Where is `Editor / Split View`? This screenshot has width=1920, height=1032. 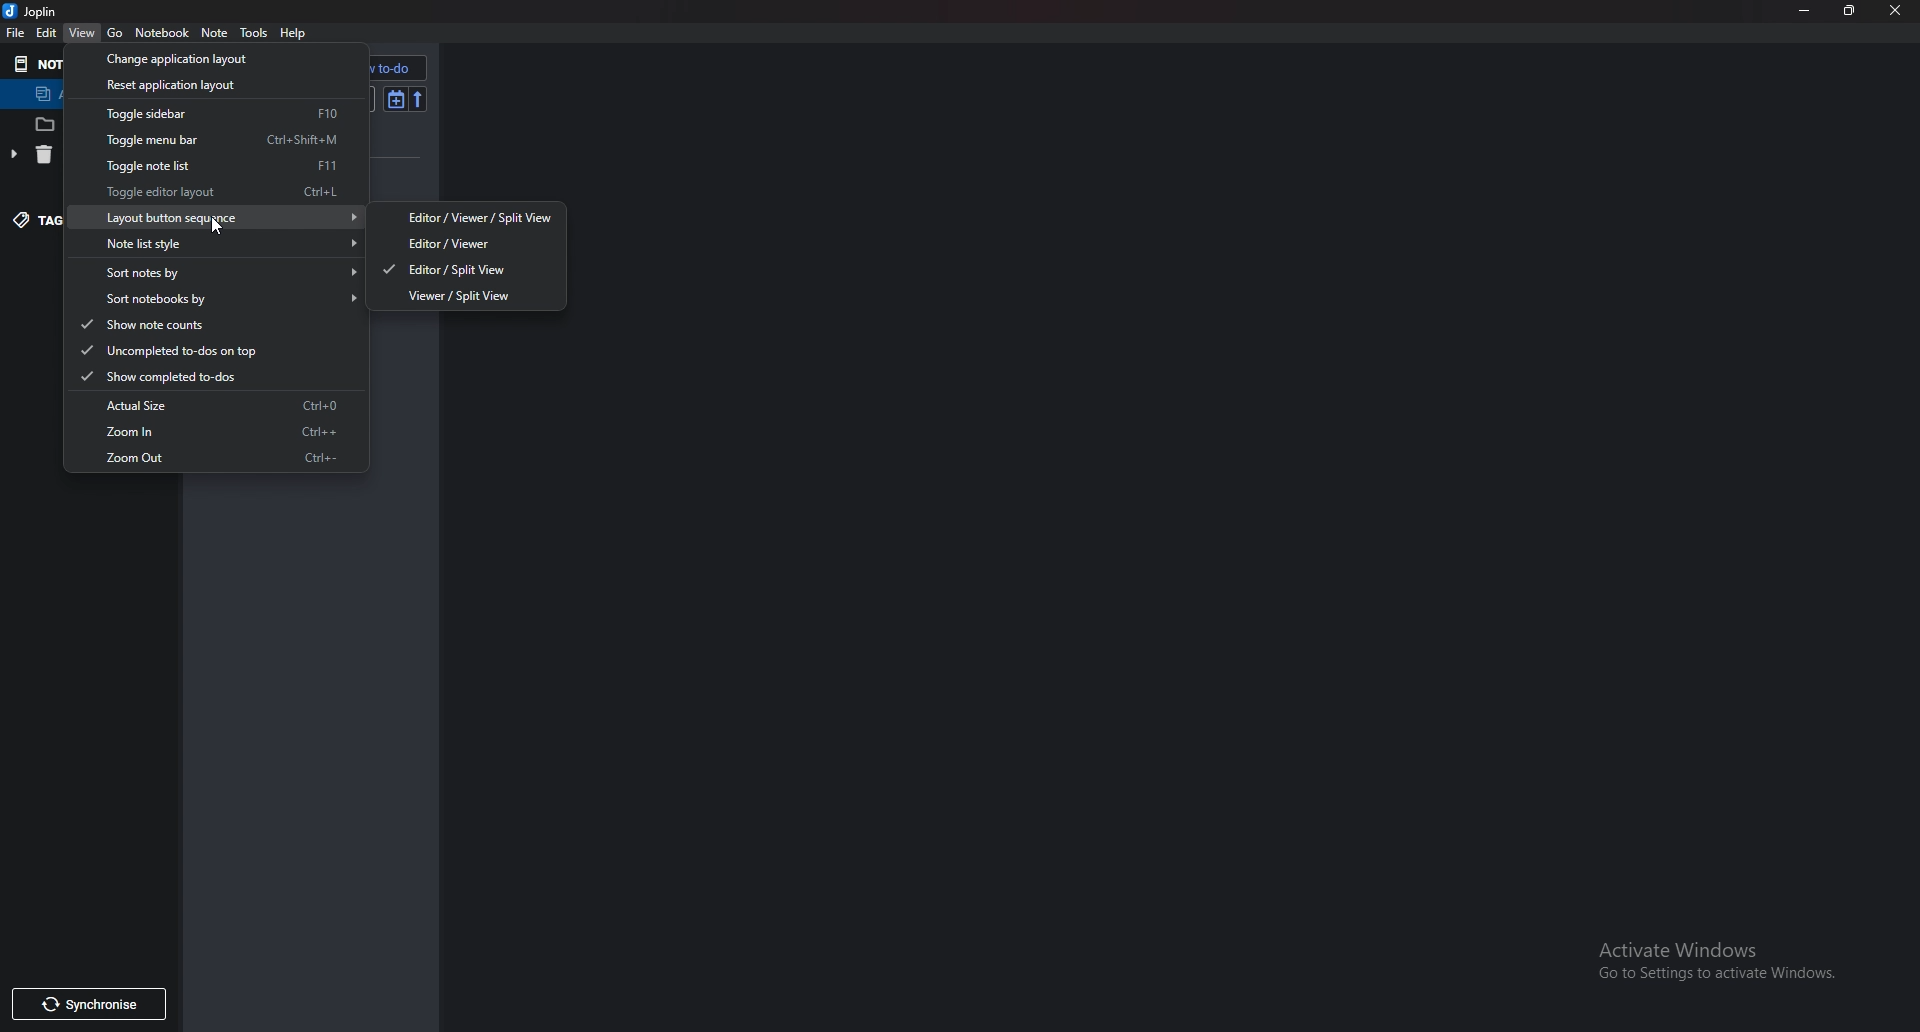 Editor / Split View is located at coordinates (447, 269).